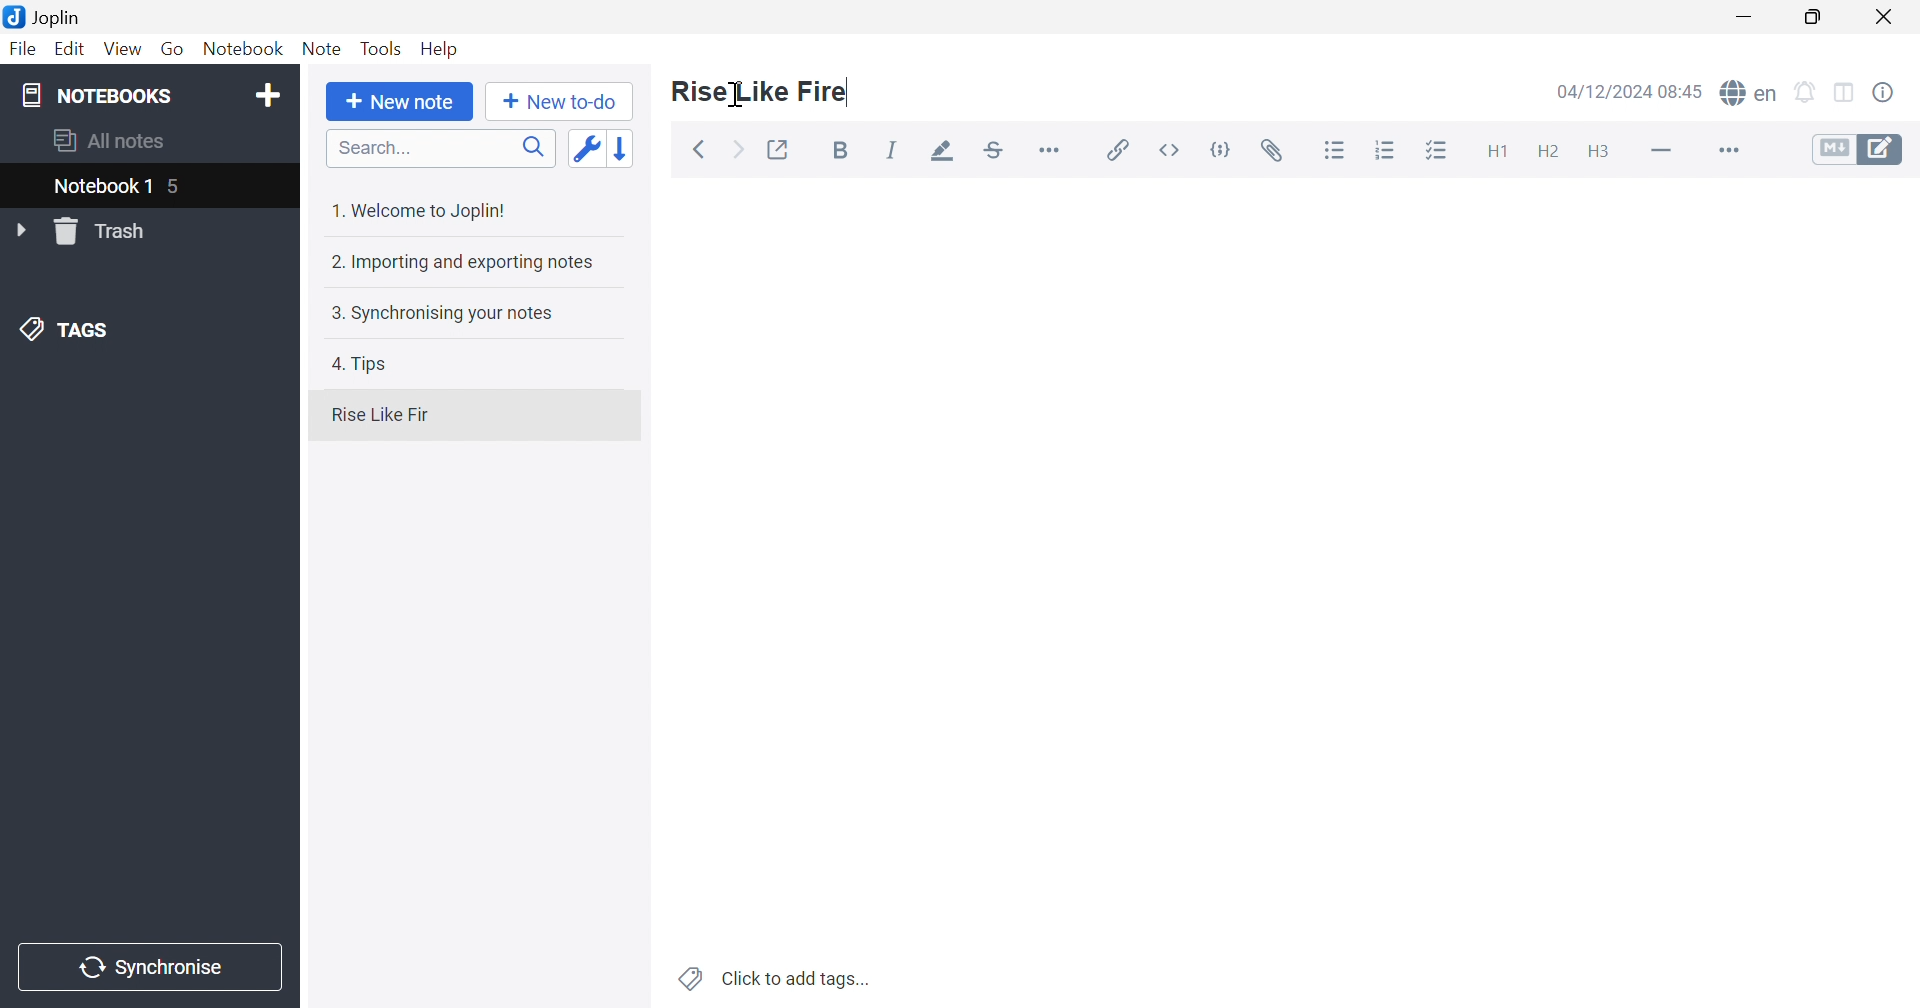 The width and height of the screenshot is (1920, 1008). Describe the element at coordinates (22, 231) in the screenshot. I see `Drop Down` at that location.